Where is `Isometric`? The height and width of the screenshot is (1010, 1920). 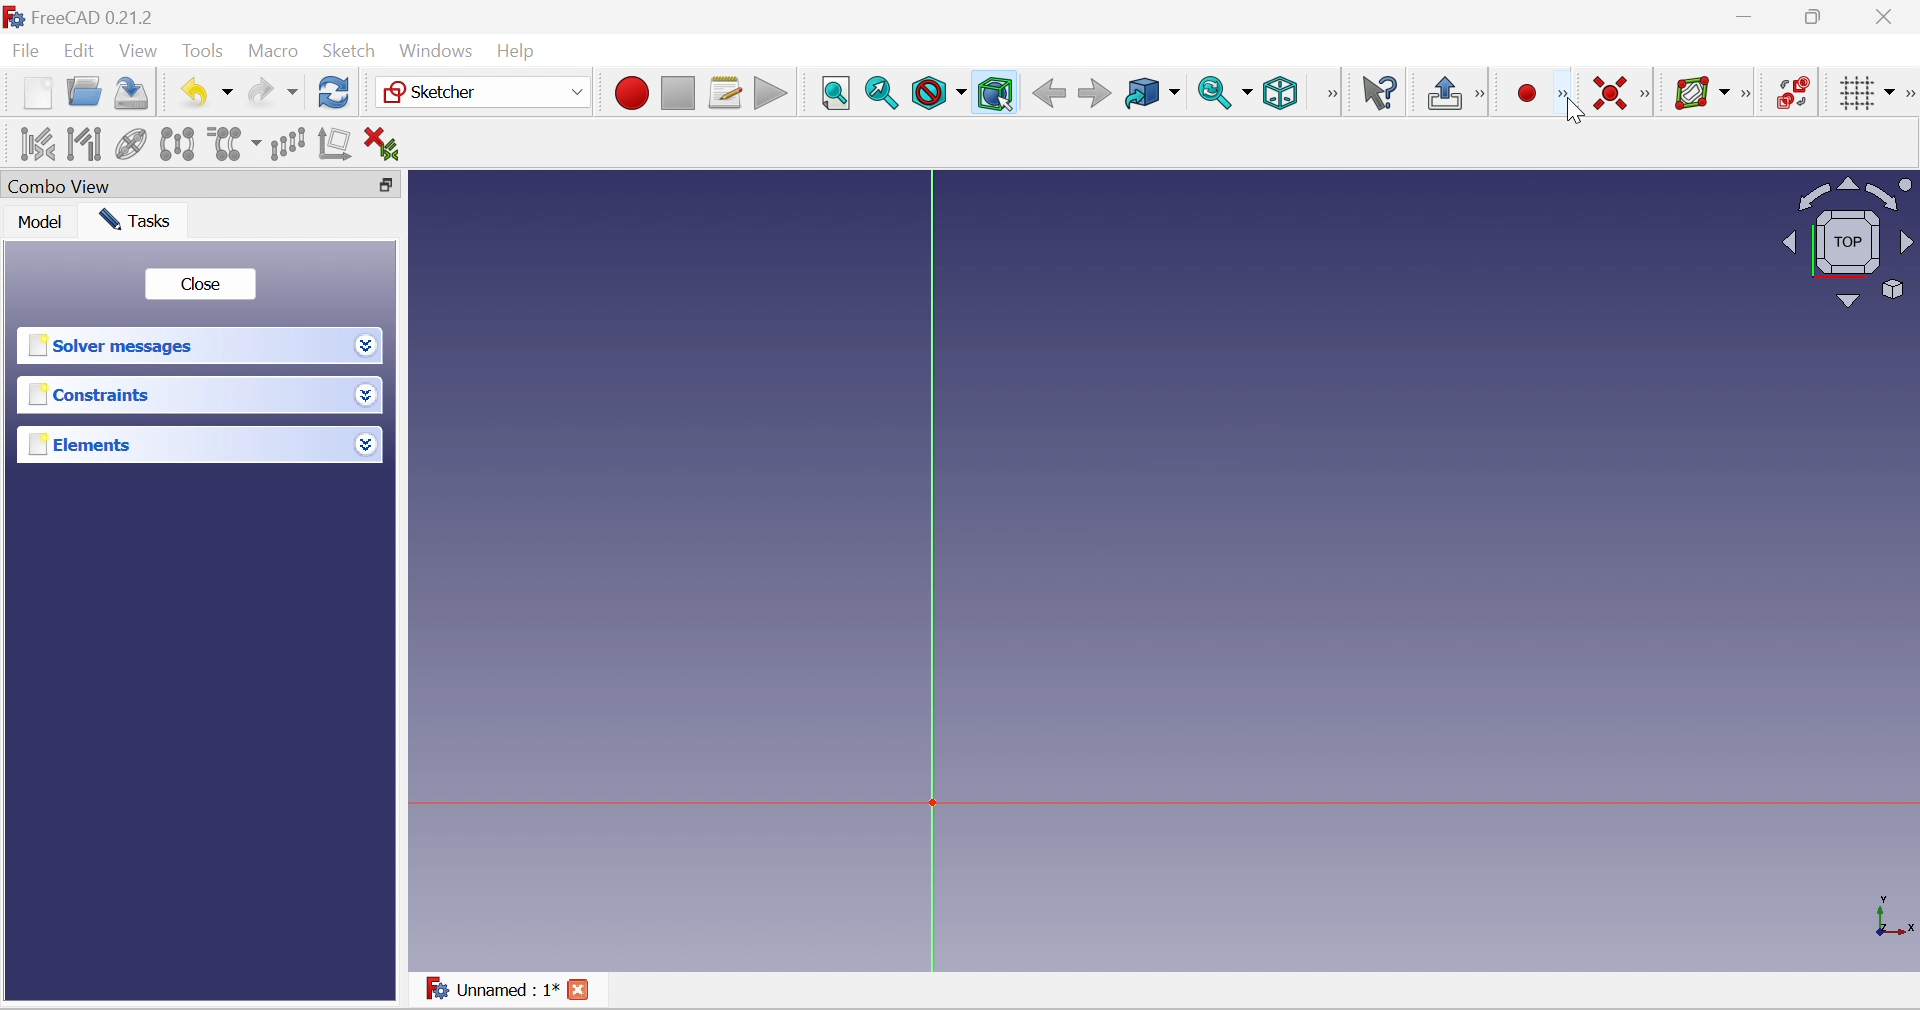
Isometric is located at coordinates (1281, 93).